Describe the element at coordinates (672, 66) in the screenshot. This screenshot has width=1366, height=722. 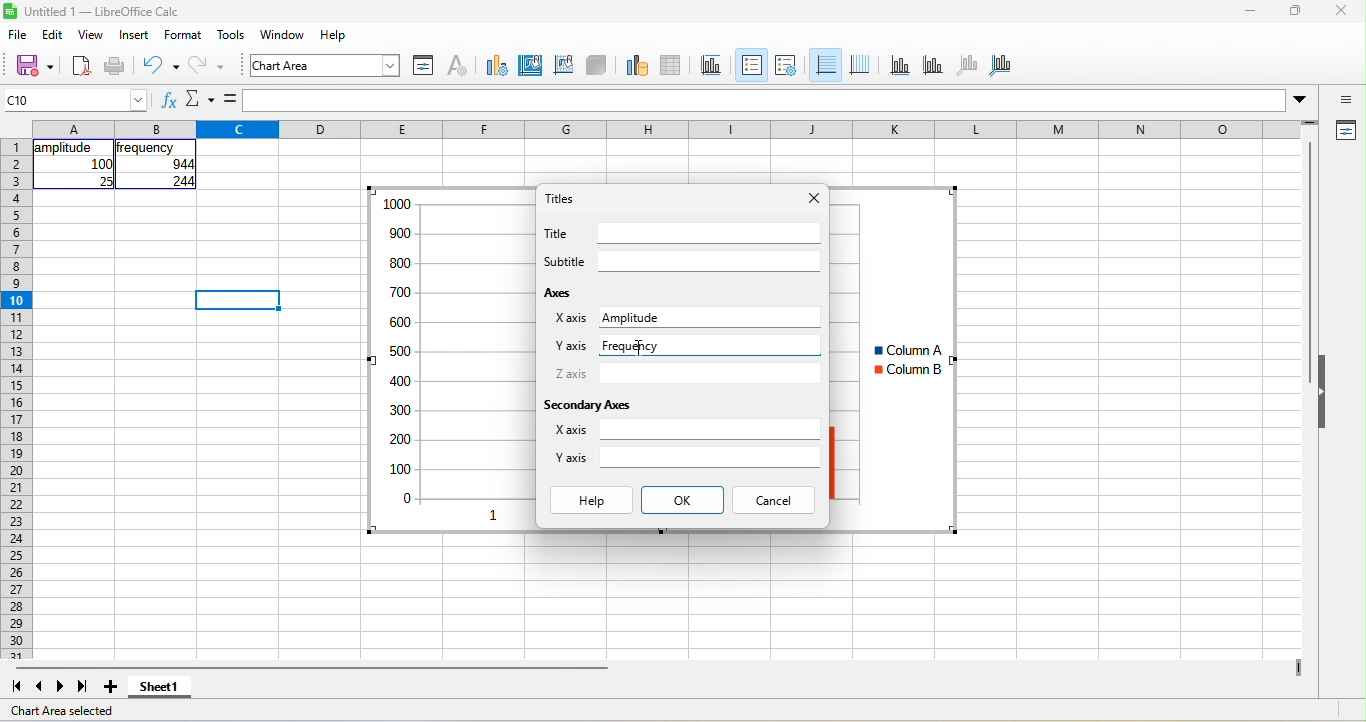
I see `data table` at that location.